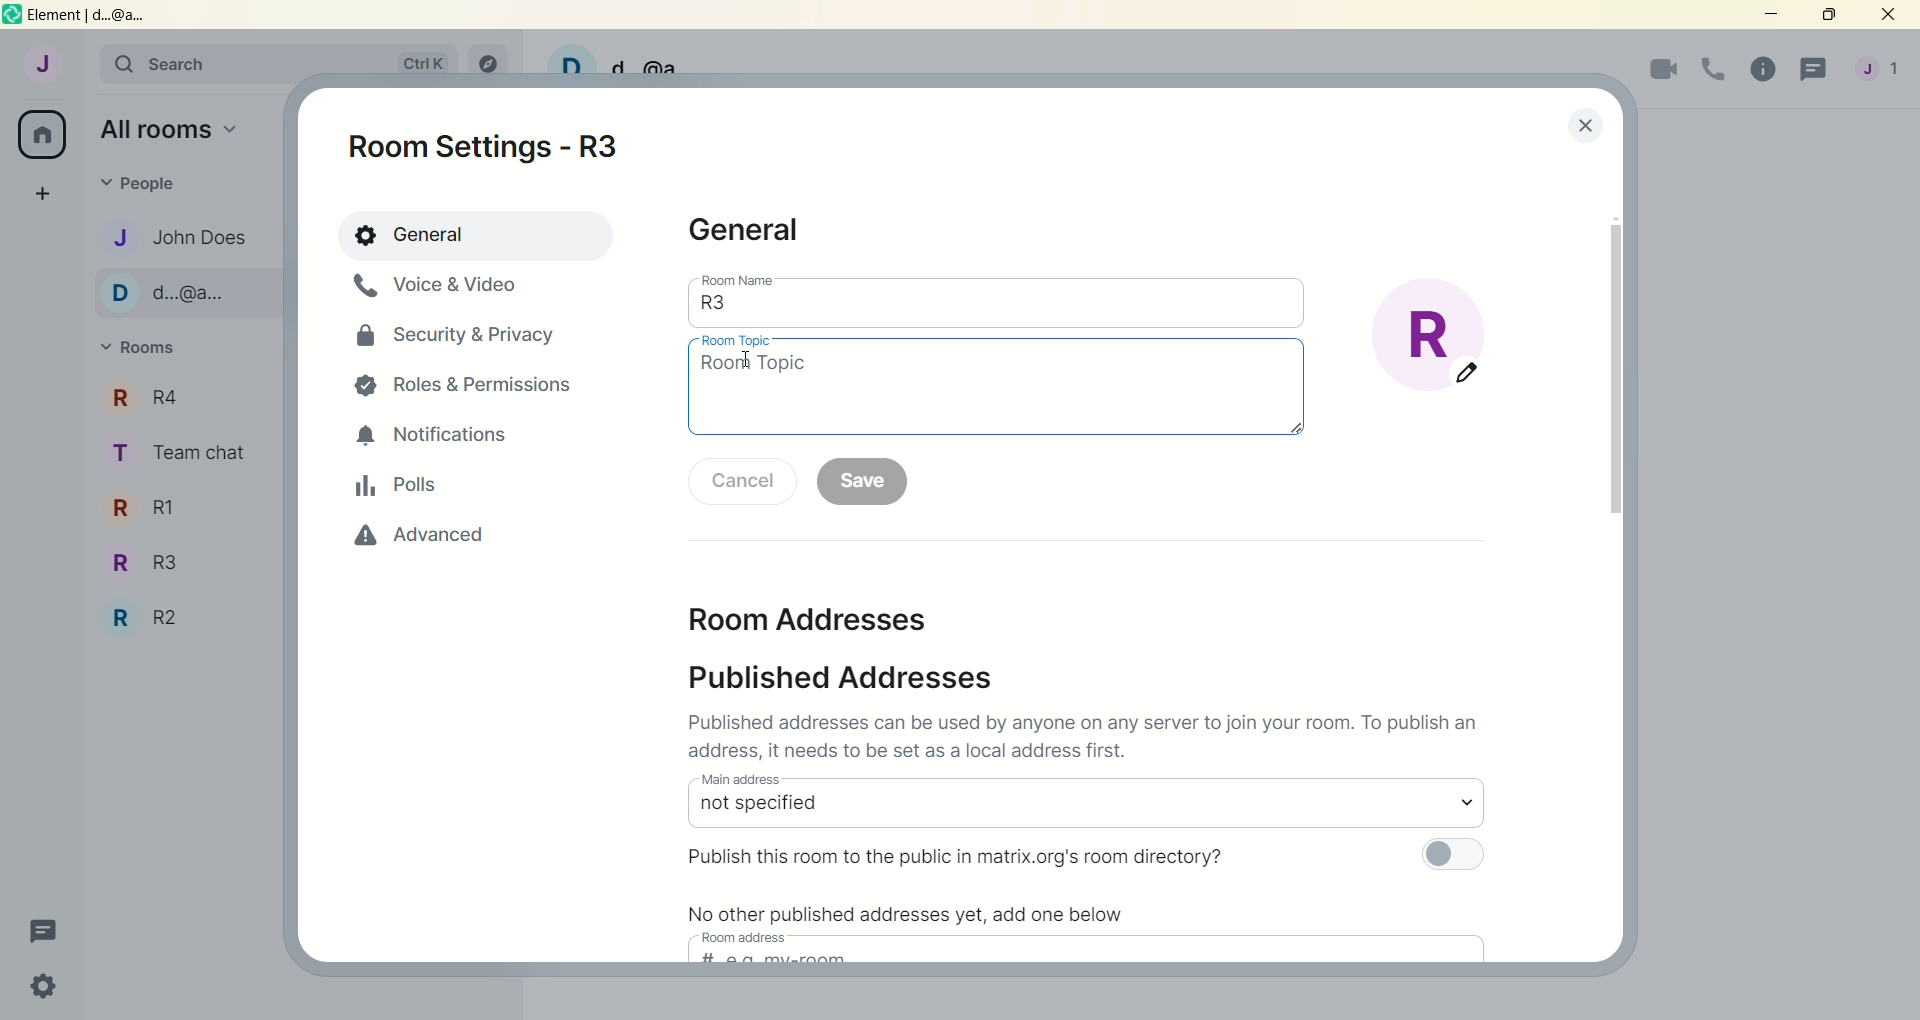 This screenshot has height=1020, width=1920. I want to click on create a space, so click(40, 192).